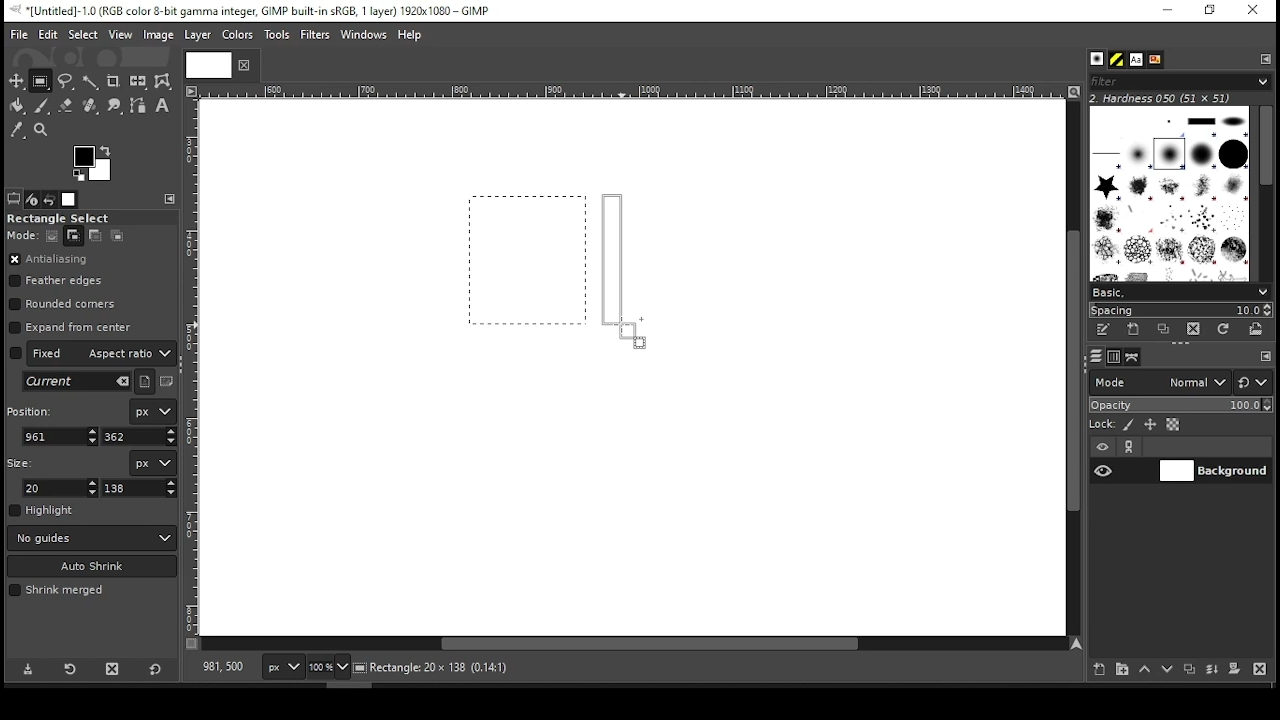  I want to click on brushes, so click(1169, 193).